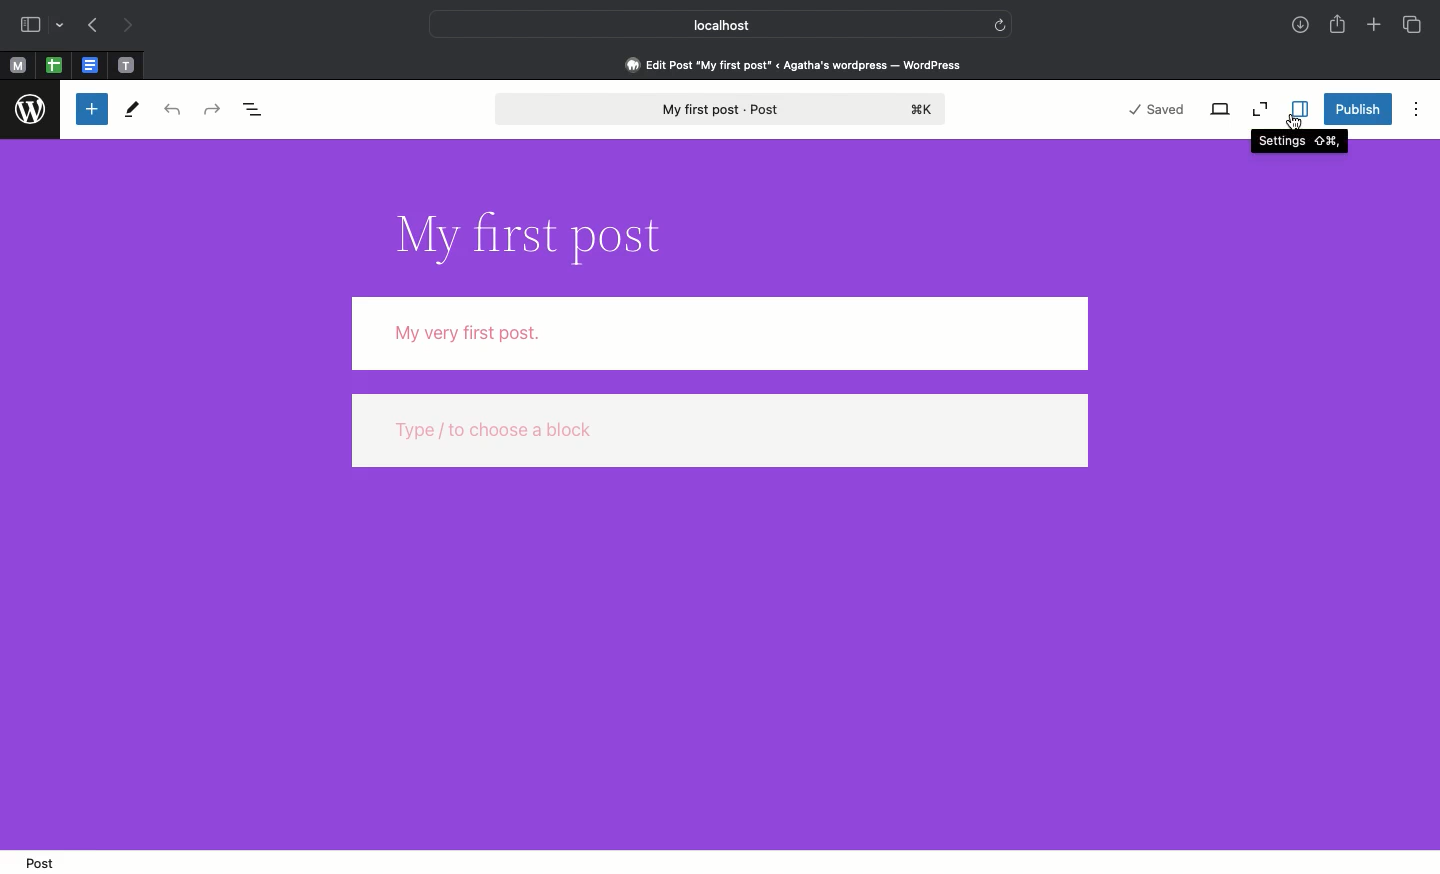  Describe the element at coordinates (1294, 122) in the screenshot. I see `cursor` at that location.